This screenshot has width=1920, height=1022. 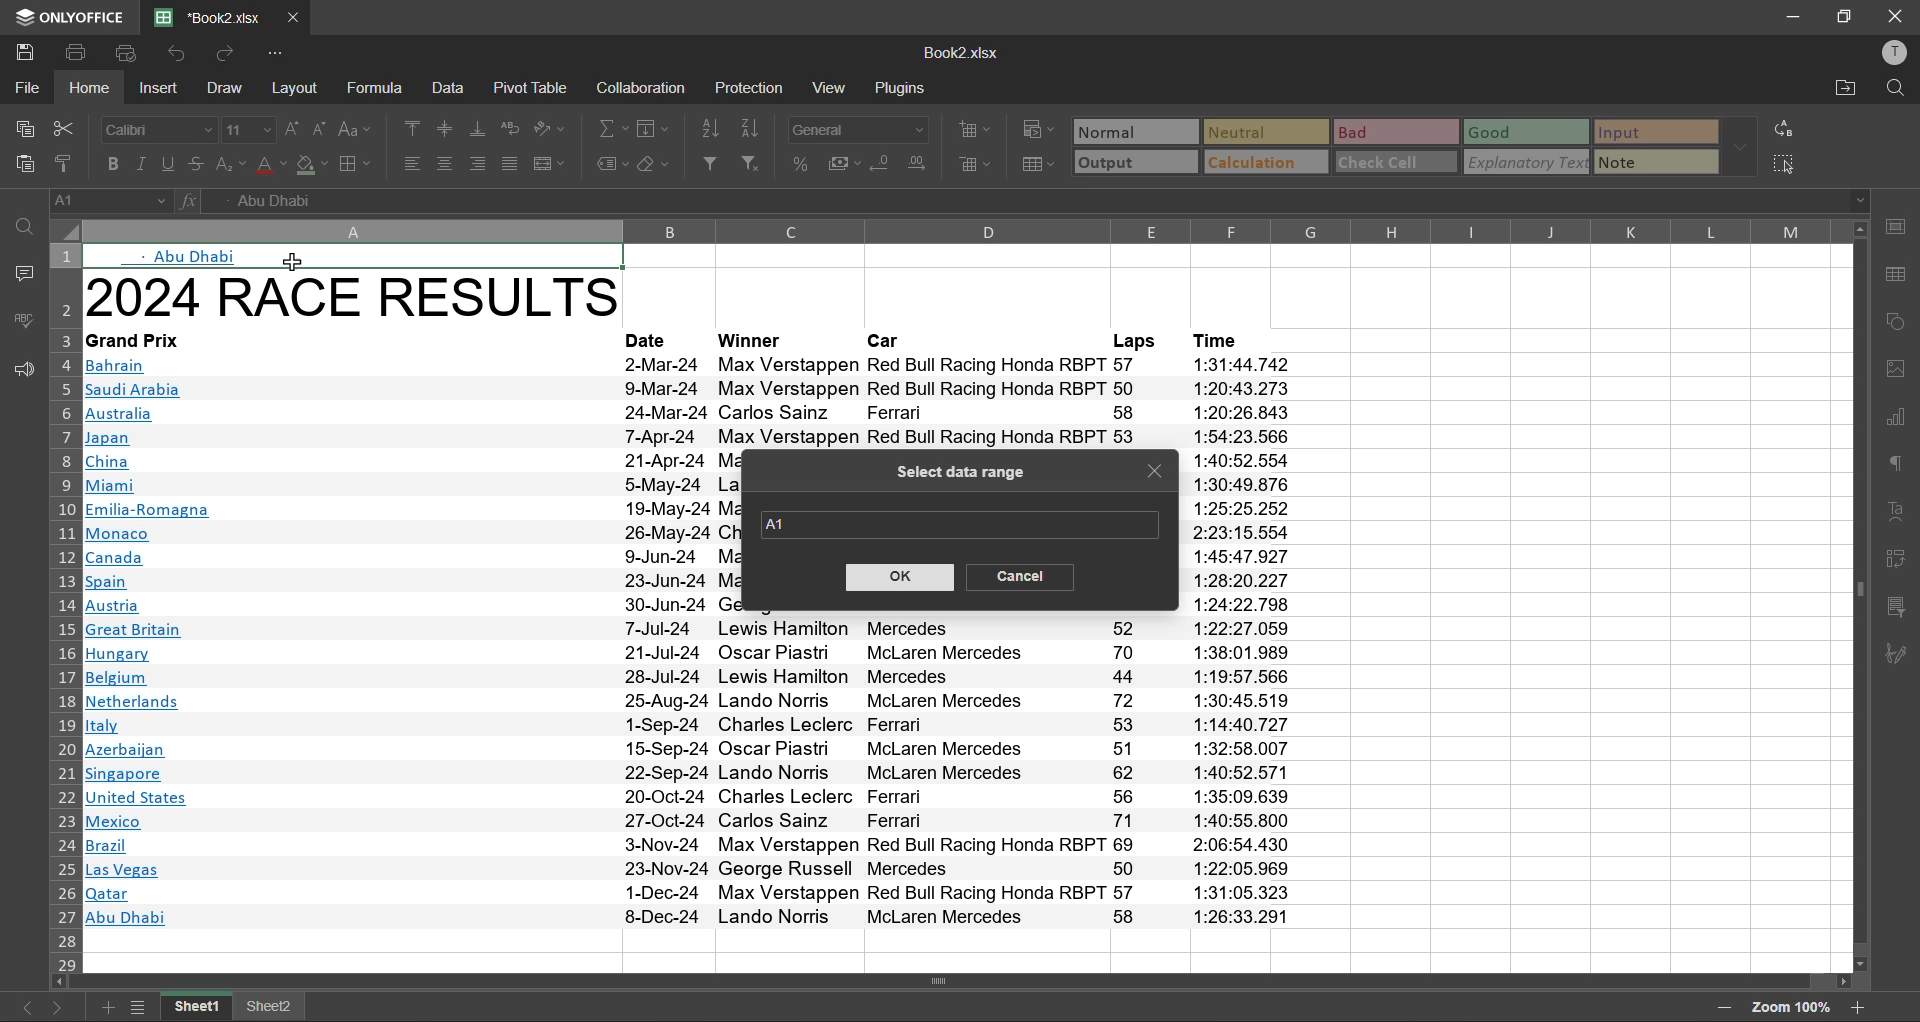 What do you see at coordinates (479, 169) in the screenshot?
I see `align  right` at bounding box center [479, 169].